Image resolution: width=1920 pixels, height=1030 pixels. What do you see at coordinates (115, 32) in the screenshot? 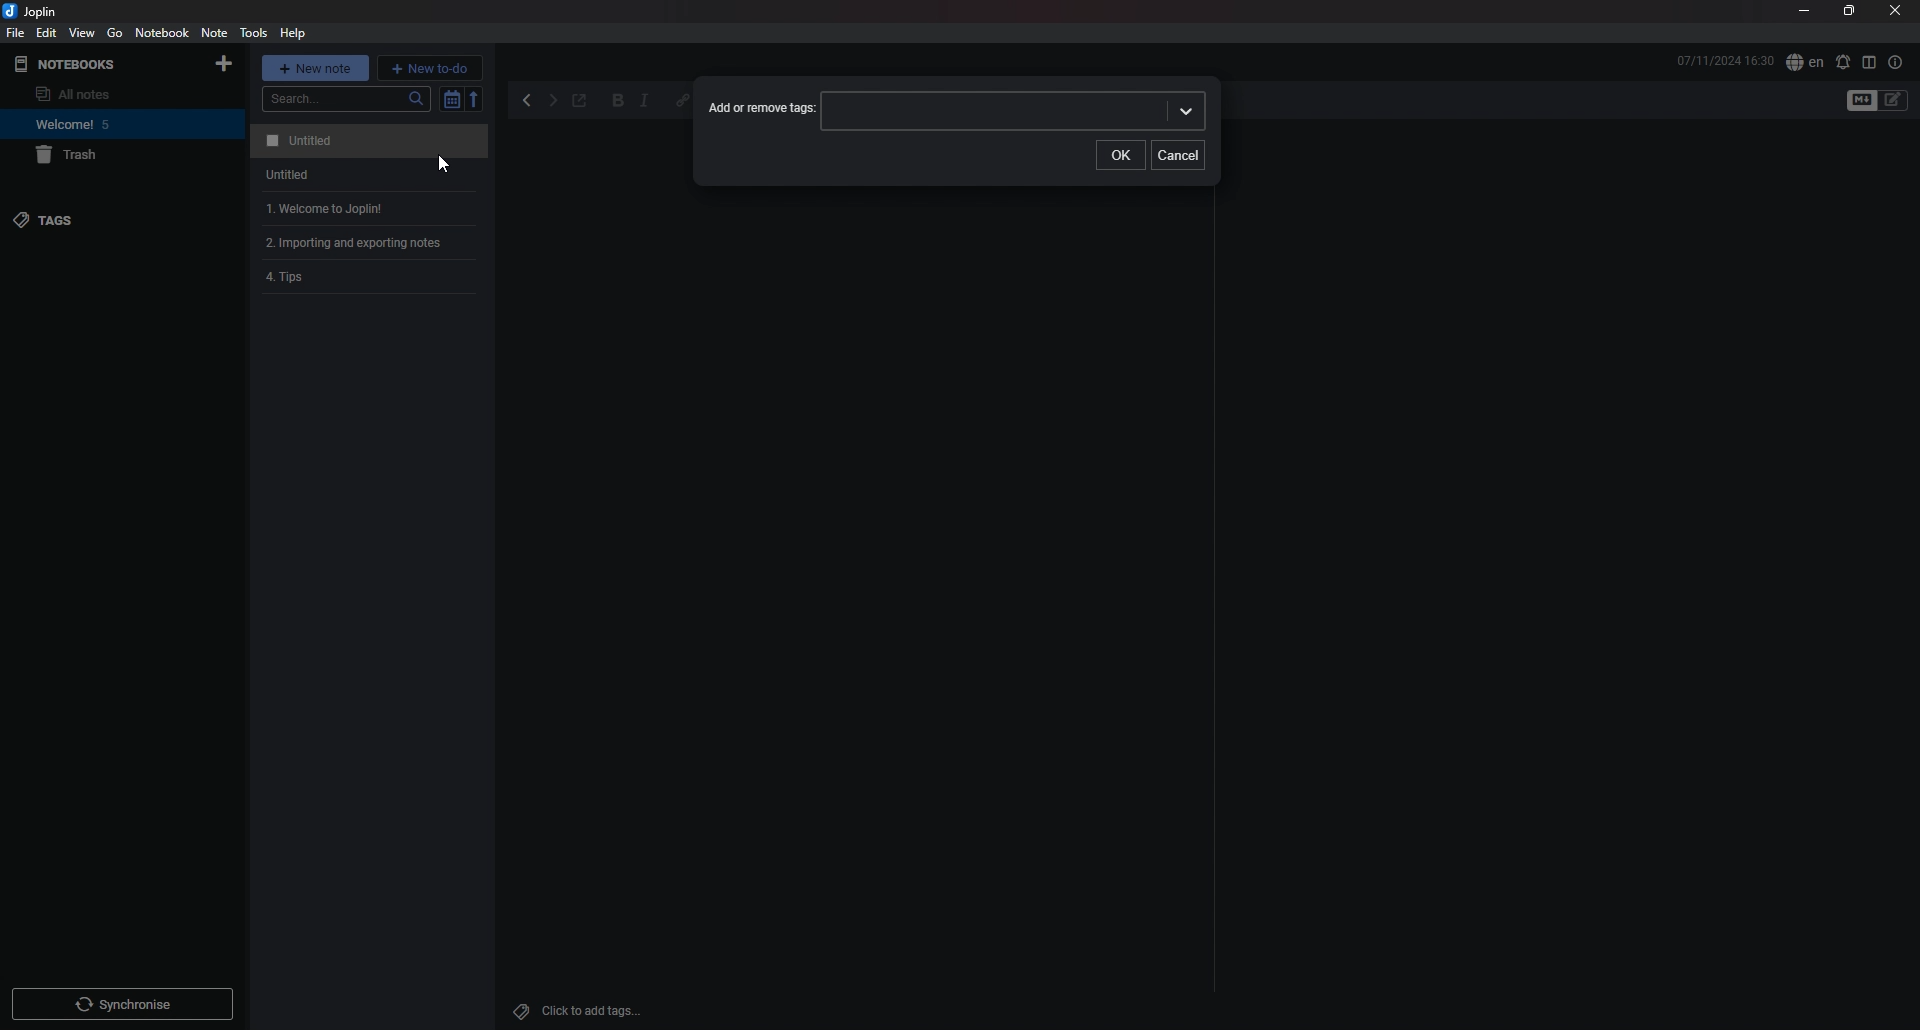
I see `go` at bounding box center [115, 32].